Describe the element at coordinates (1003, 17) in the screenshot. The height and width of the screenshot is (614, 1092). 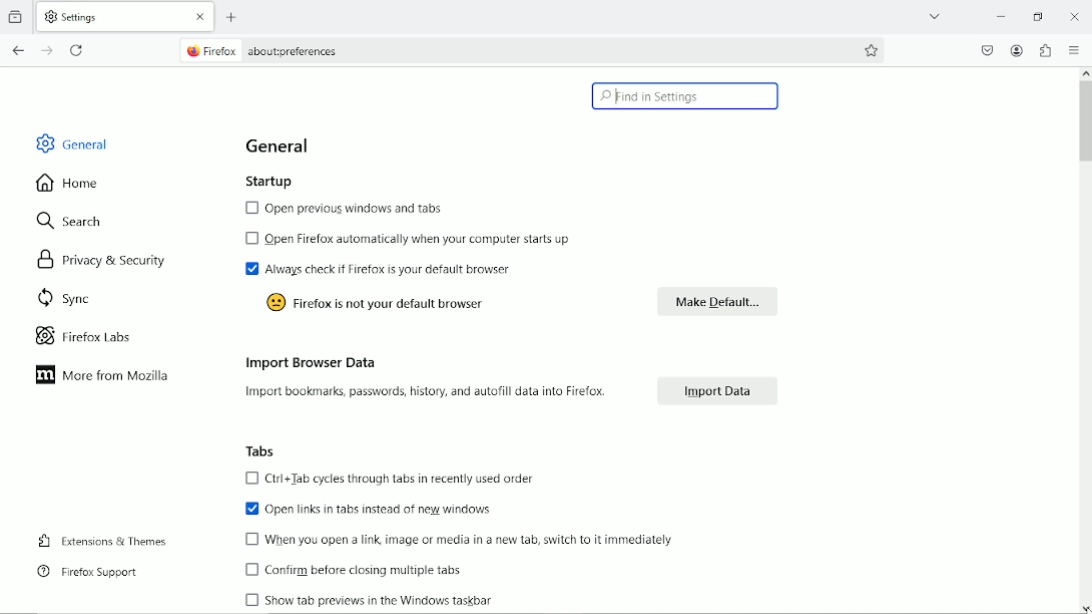
I see `Minimize` at that location.